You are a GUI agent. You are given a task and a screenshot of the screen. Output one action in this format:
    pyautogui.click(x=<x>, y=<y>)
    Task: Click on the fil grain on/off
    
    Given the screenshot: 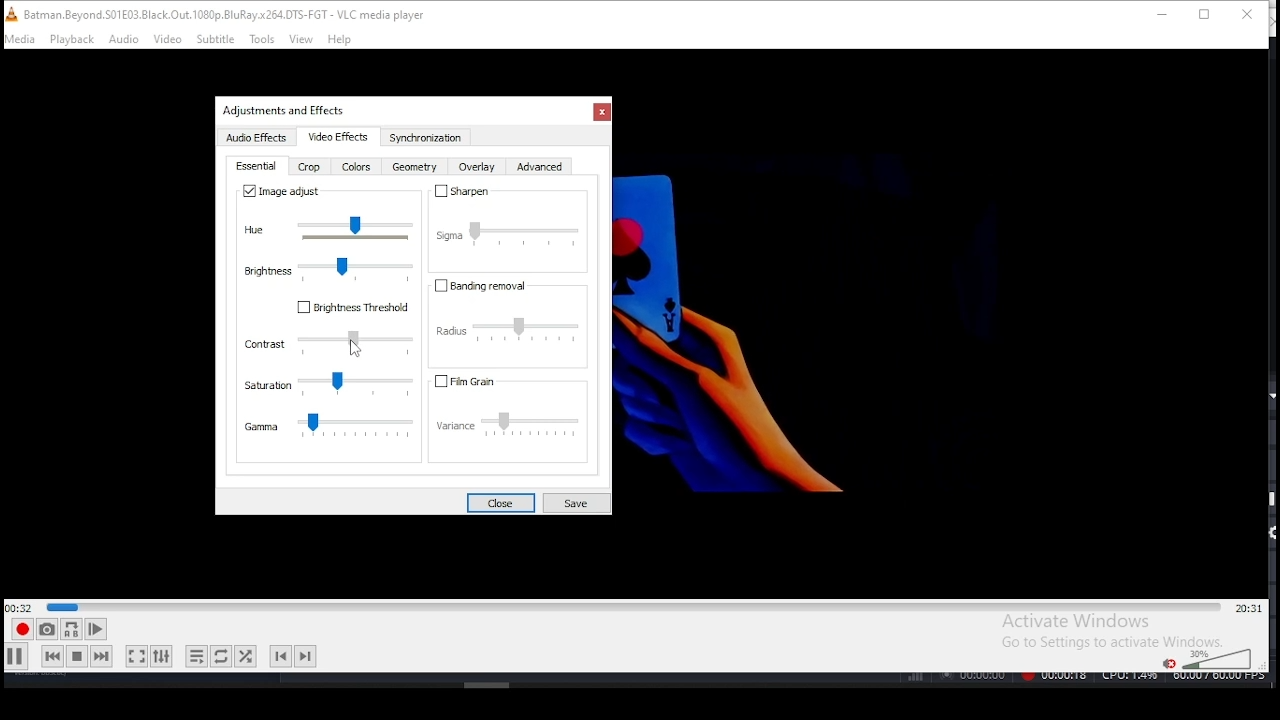 What is the action you would take?
    pyautogui.click(x=487, y=381)
    